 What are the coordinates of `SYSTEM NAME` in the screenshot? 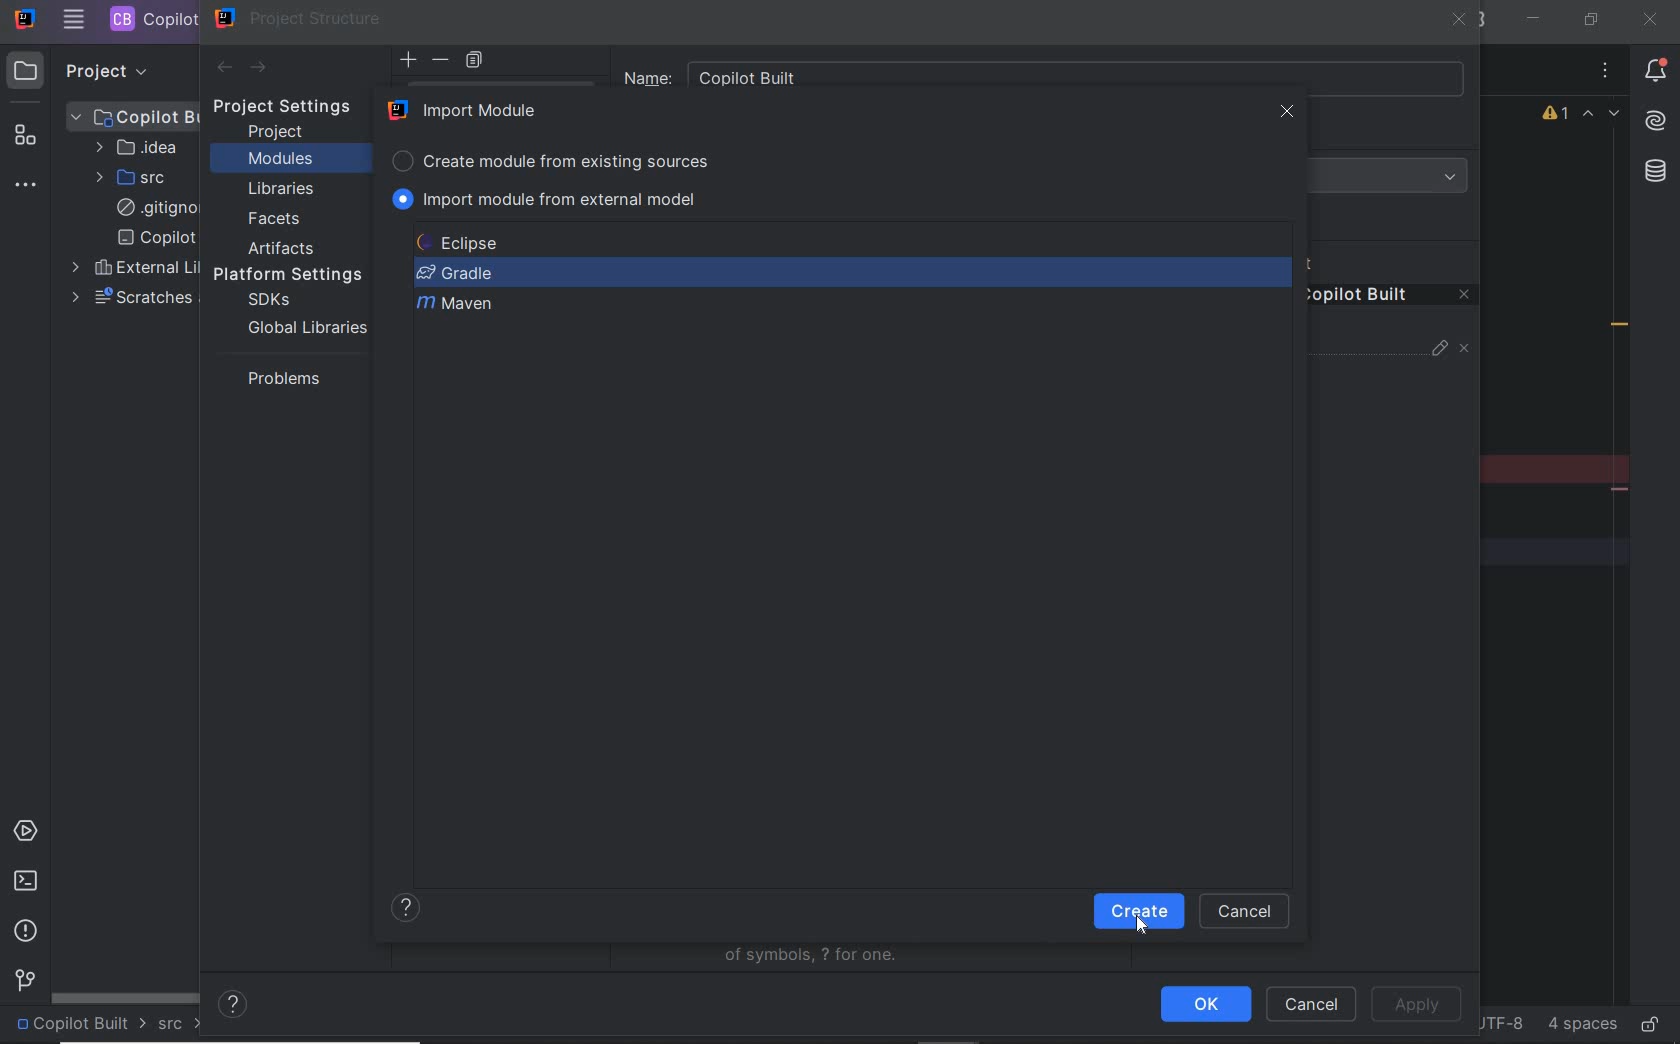 It's located at (23, 20).